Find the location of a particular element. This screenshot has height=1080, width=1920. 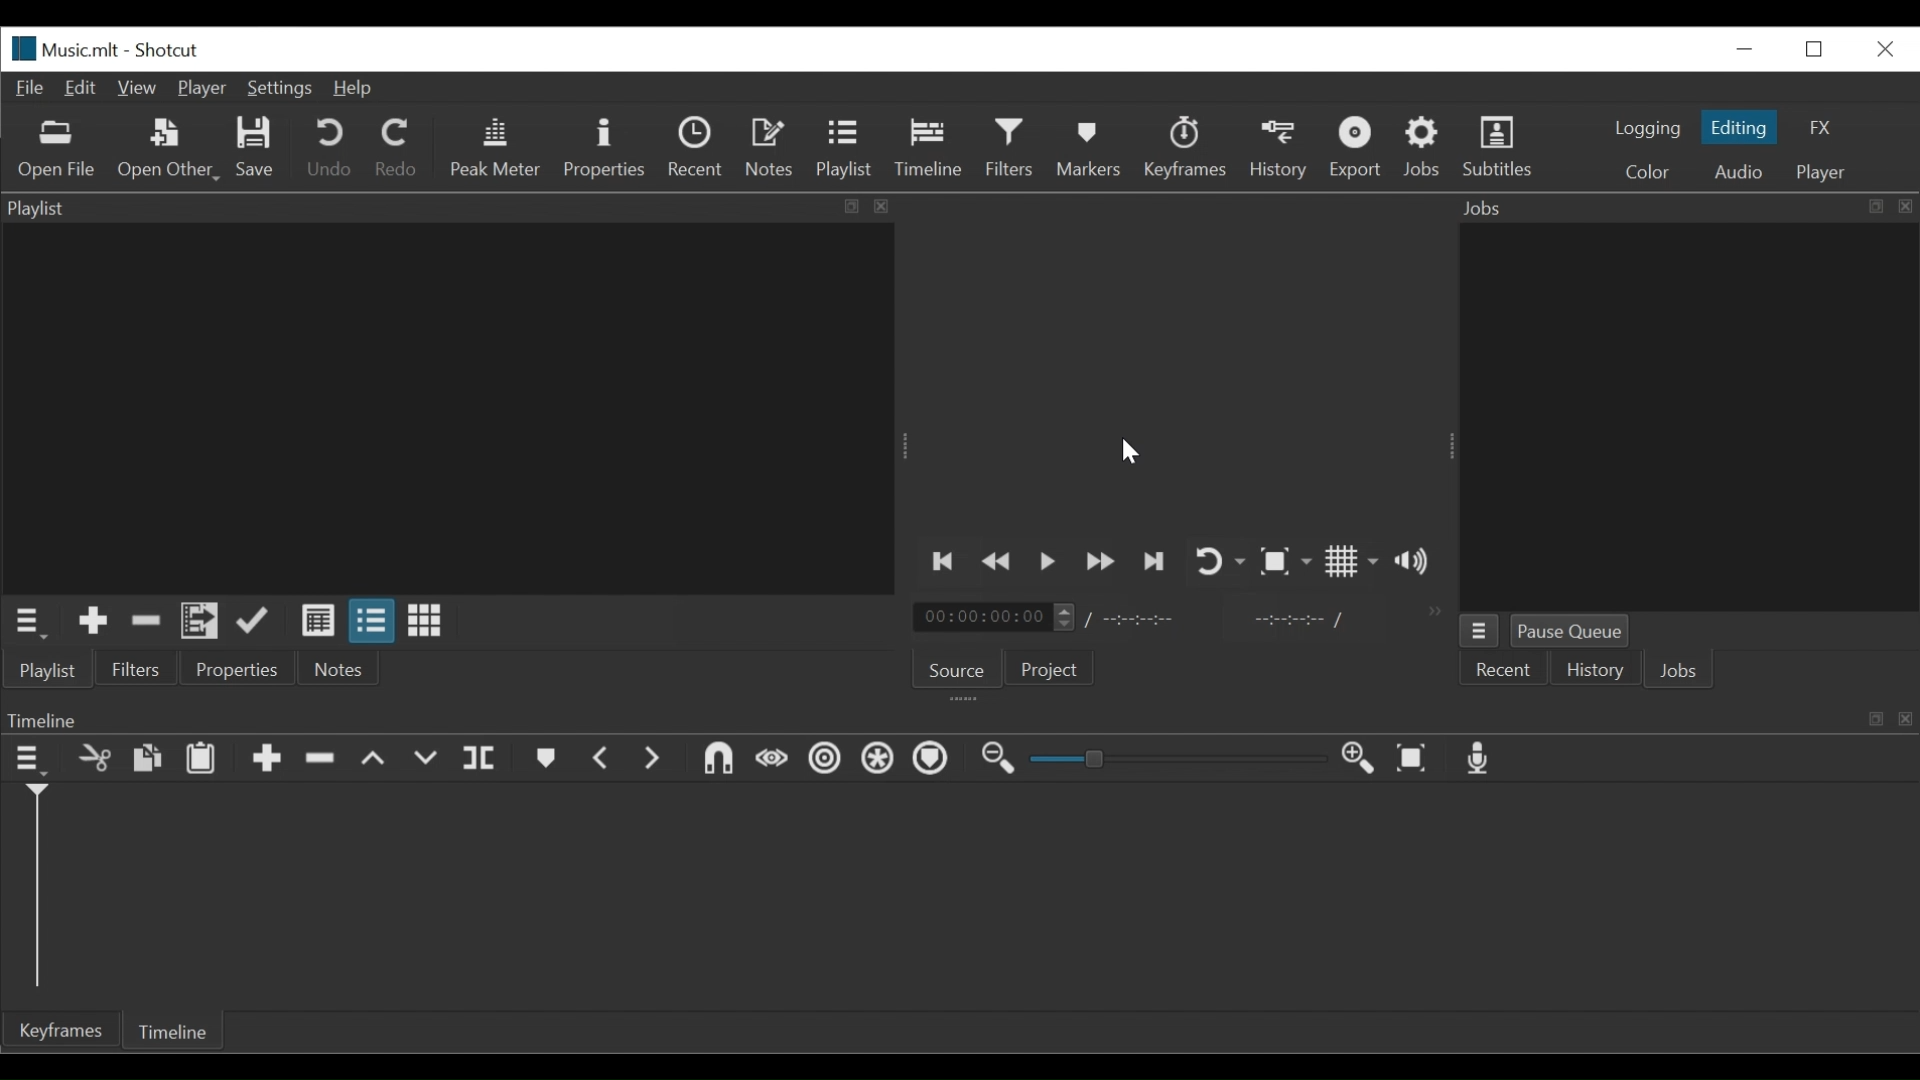

Scrub while dragging is located at coordinates (772, 761).